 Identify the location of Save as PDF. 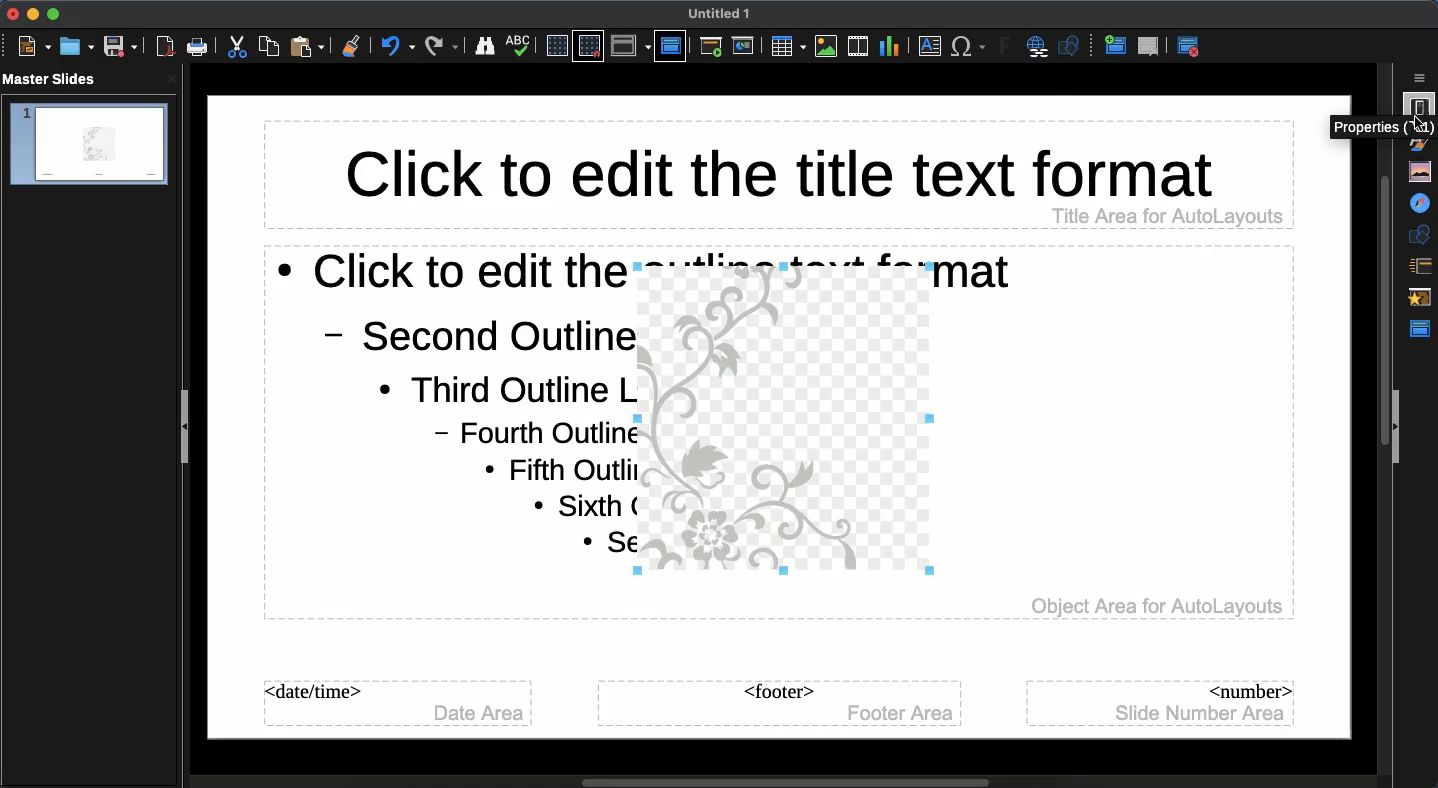
(167, 49).